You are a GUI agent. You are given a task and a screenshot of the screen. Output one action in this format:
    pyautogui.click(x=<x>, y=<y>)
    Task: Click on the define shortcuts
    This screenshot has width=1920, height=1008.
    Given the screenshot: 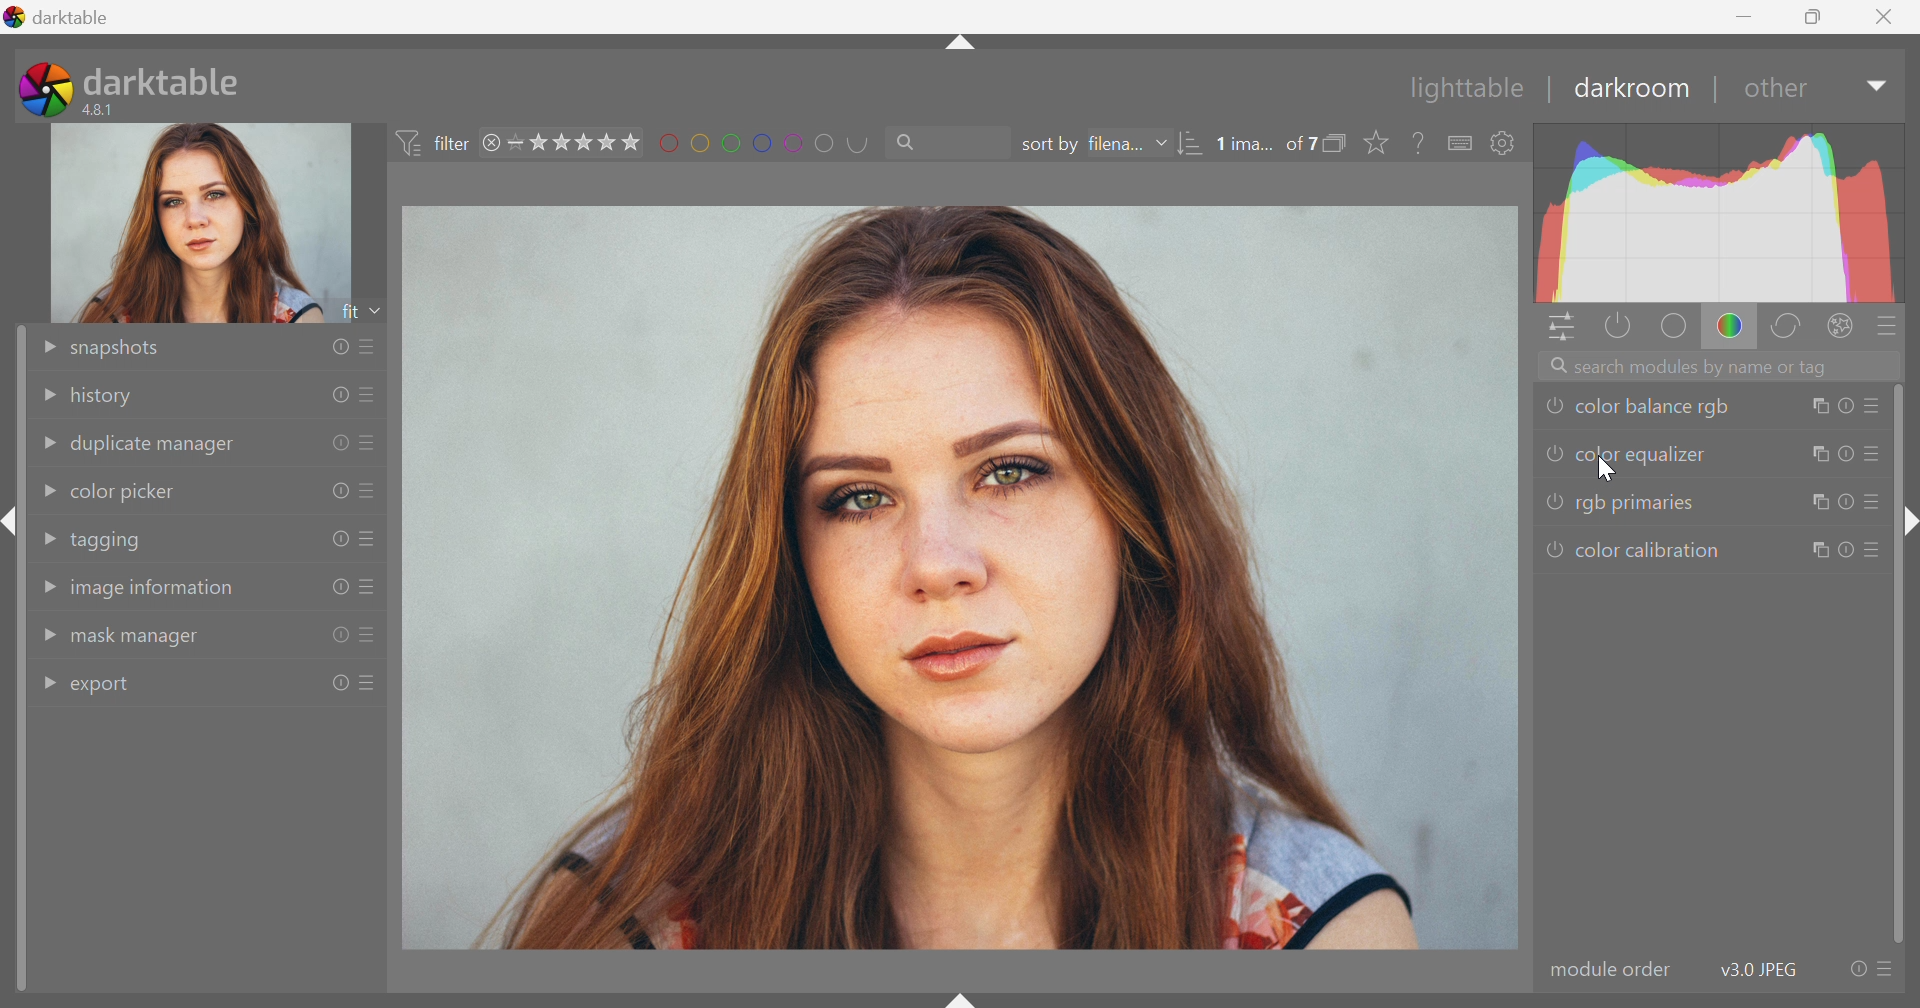 What is the action you would take?
    pyautogui.click(x=1462, y=143)
    